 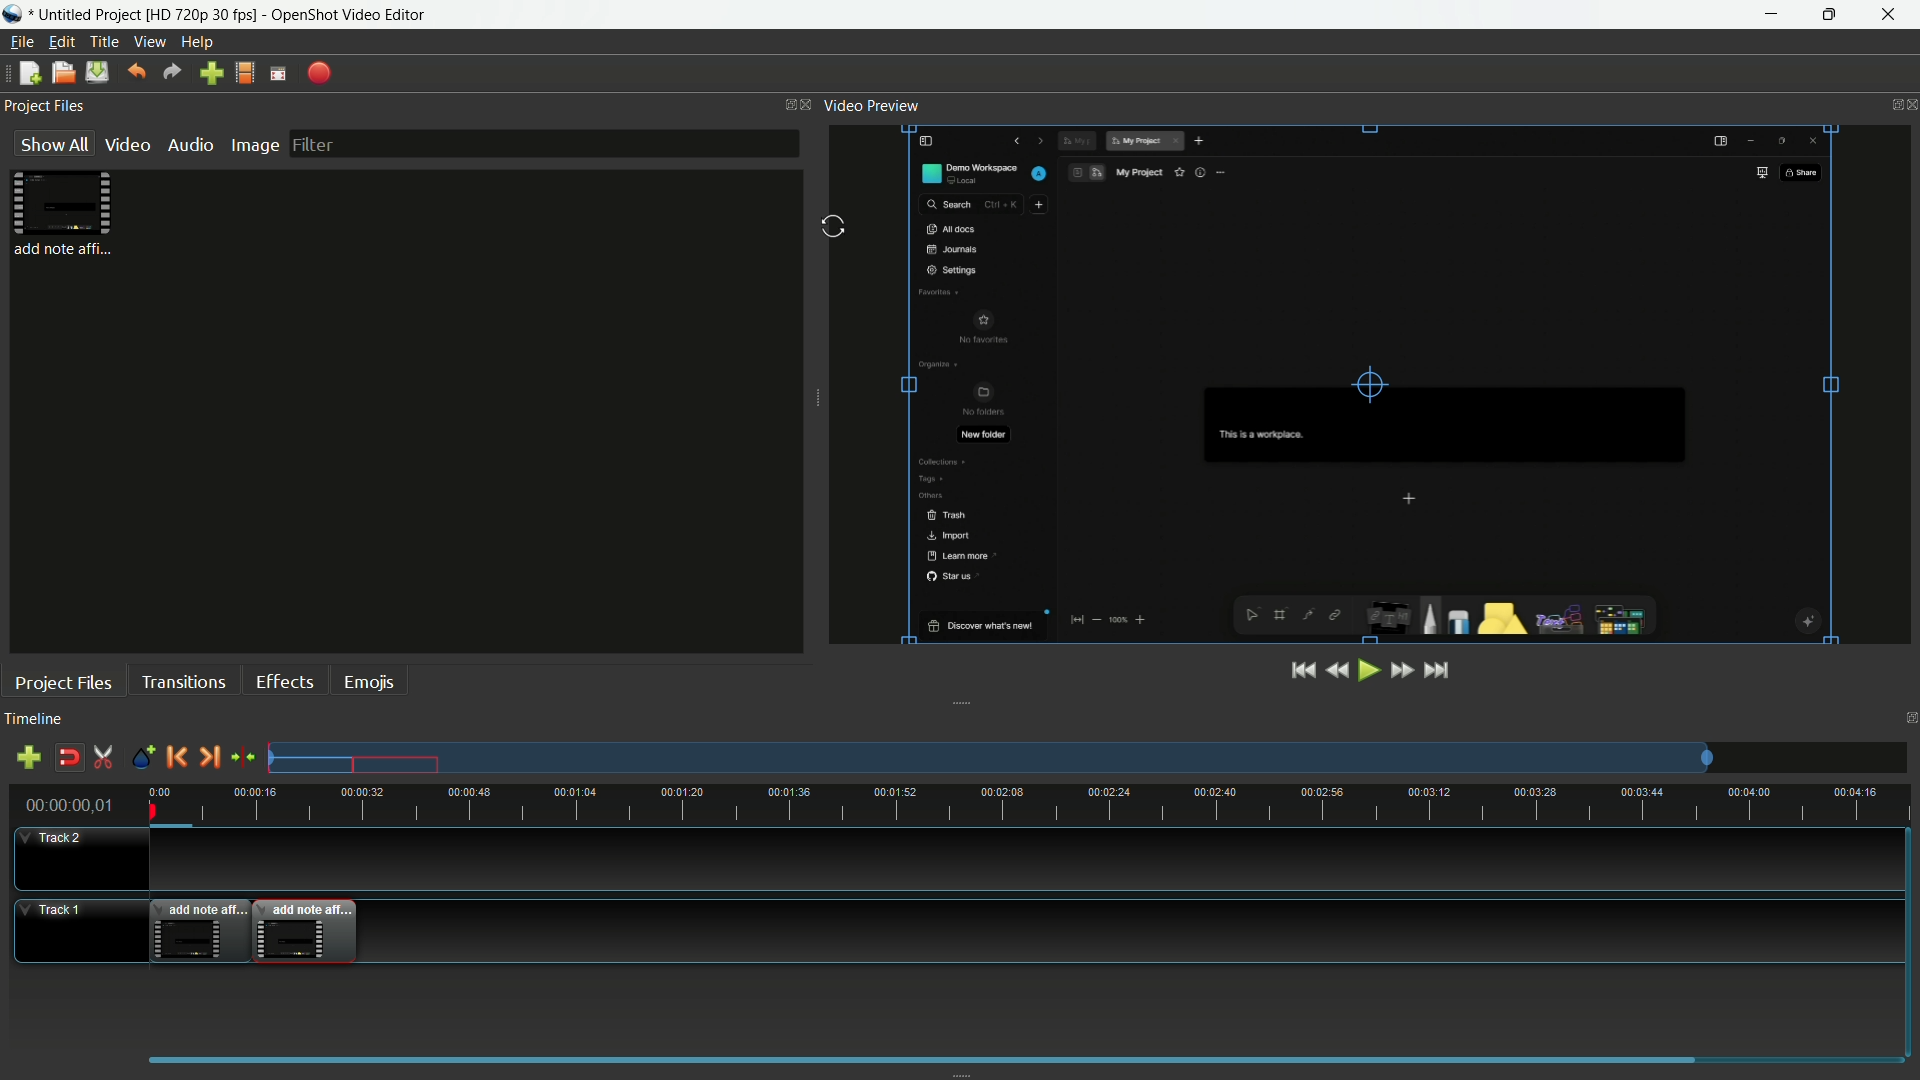 What do you see at coordinates (103, 757) in the screenshot?
I see `enable razor` at bounding box center [103, 757].